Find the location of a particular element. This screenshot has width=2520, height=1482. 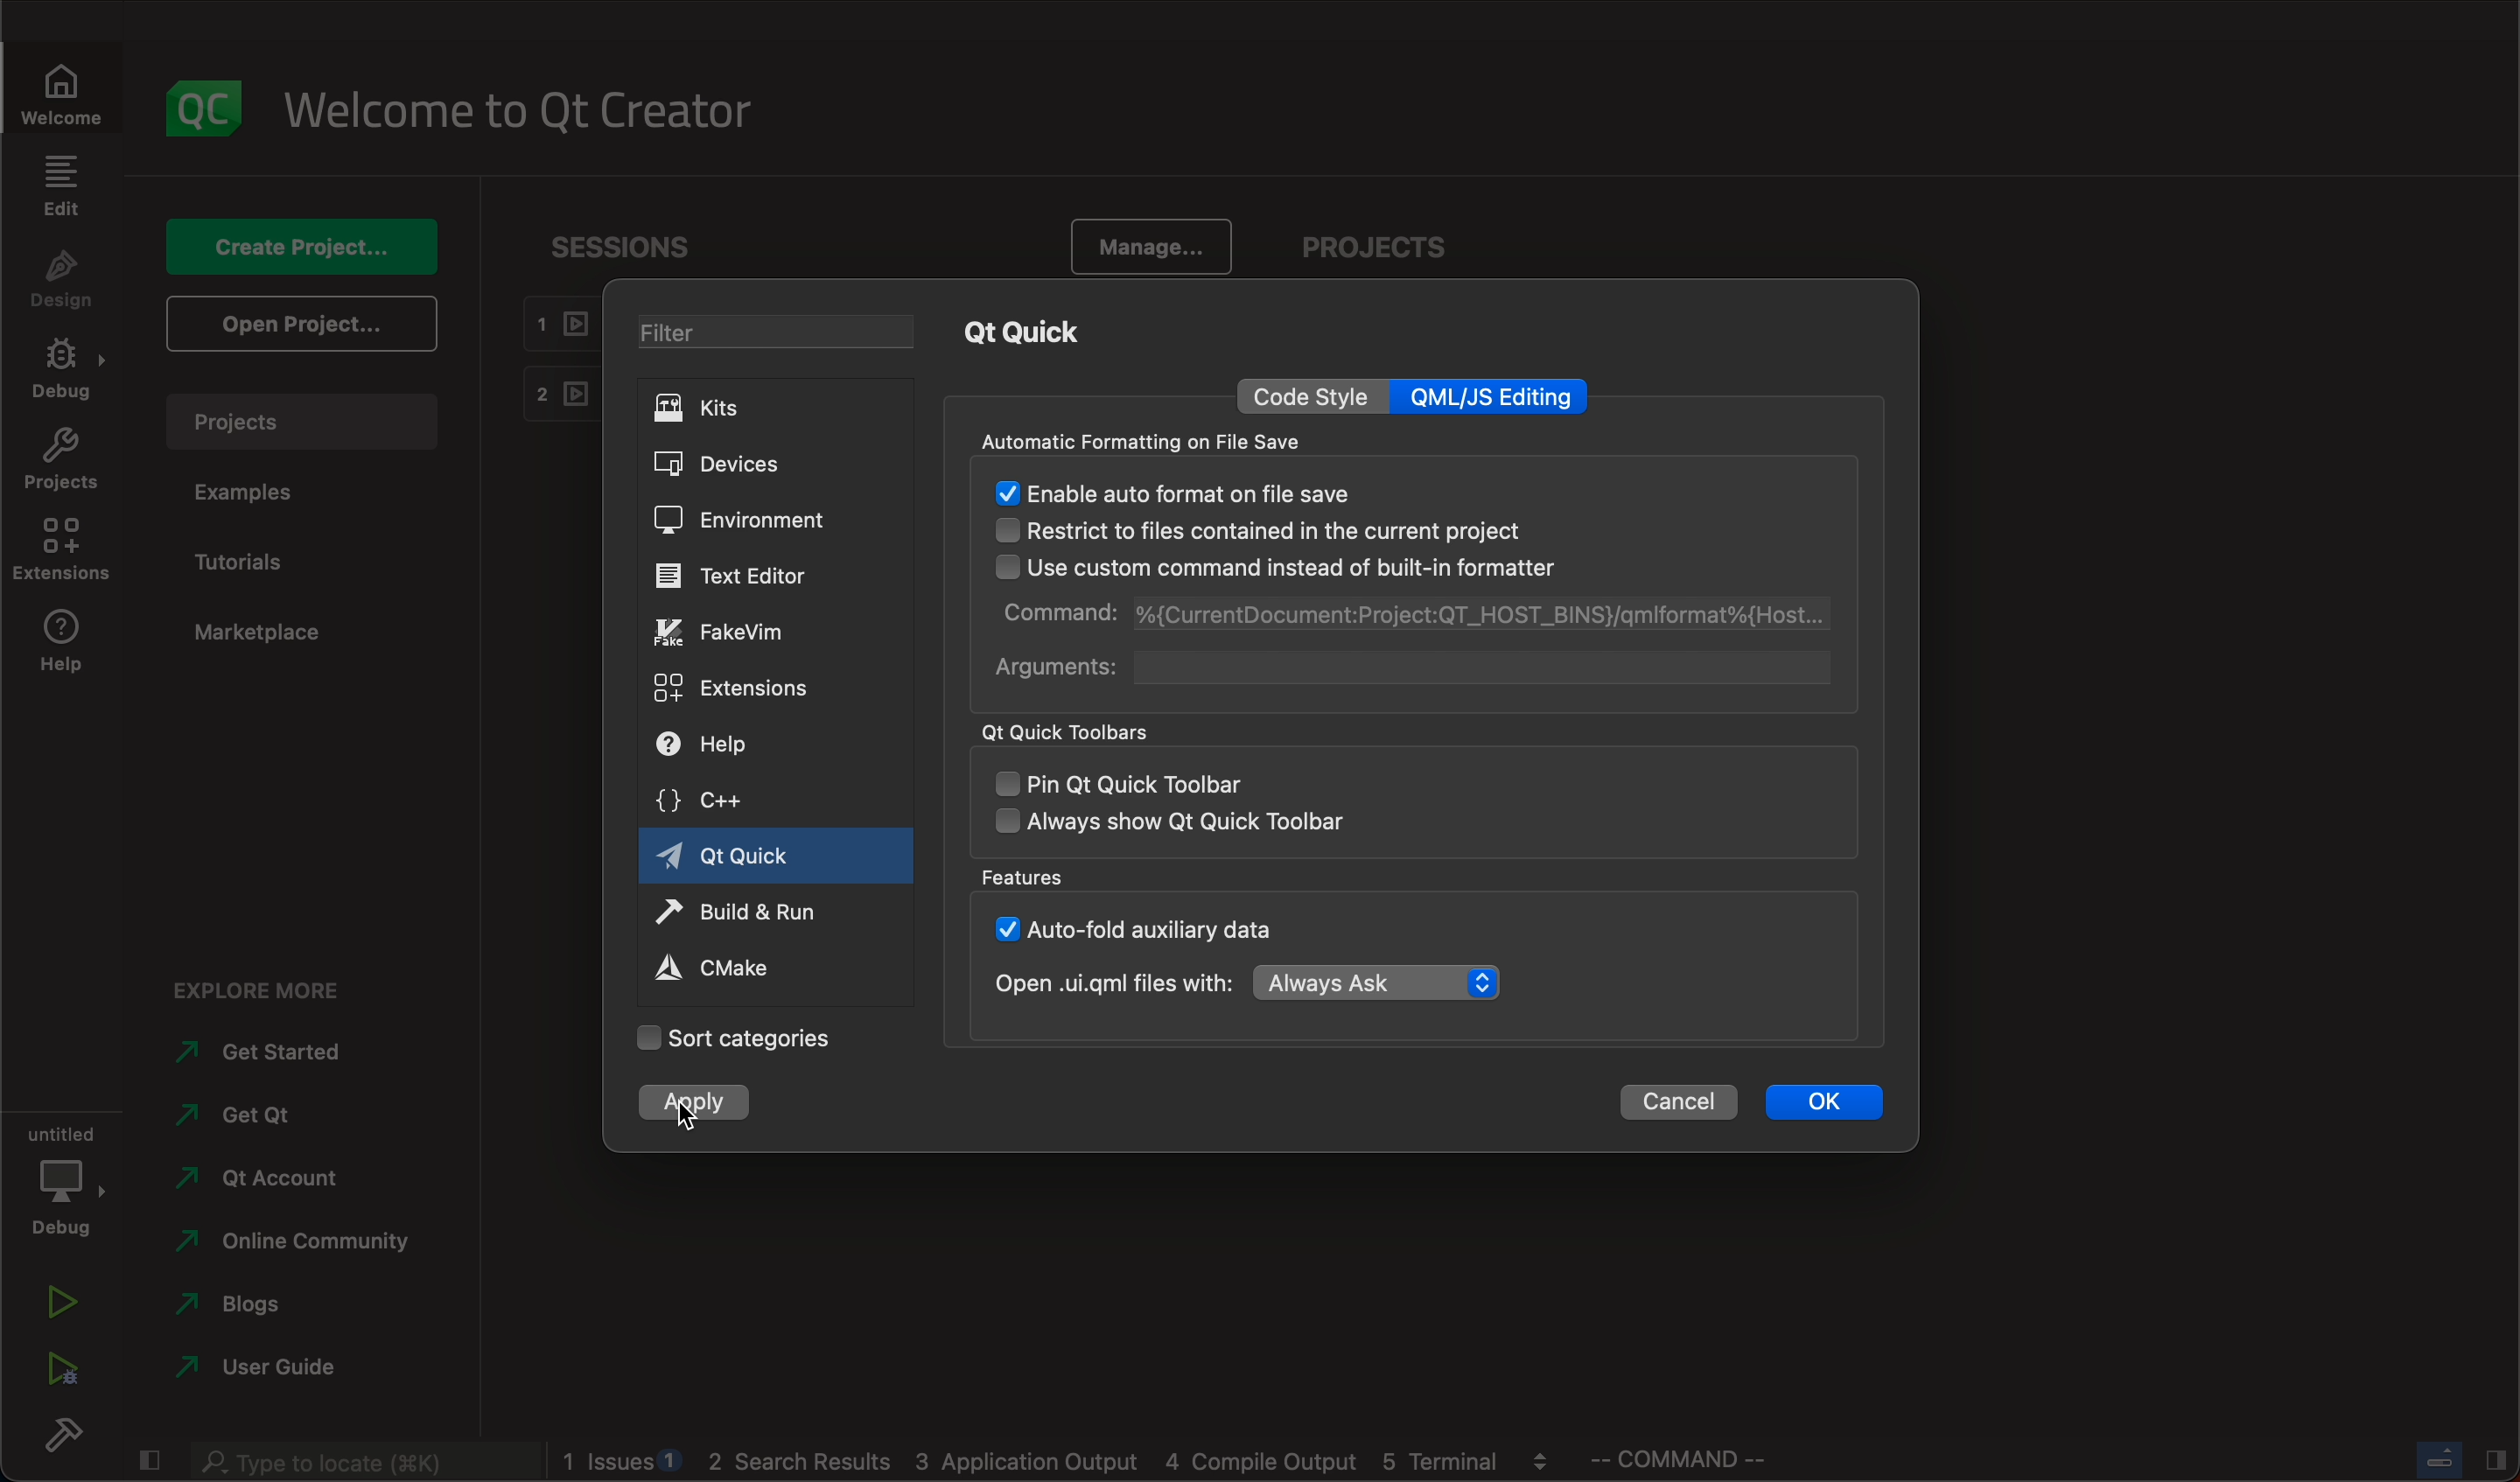

auto is located at coordinates (1176, 926).